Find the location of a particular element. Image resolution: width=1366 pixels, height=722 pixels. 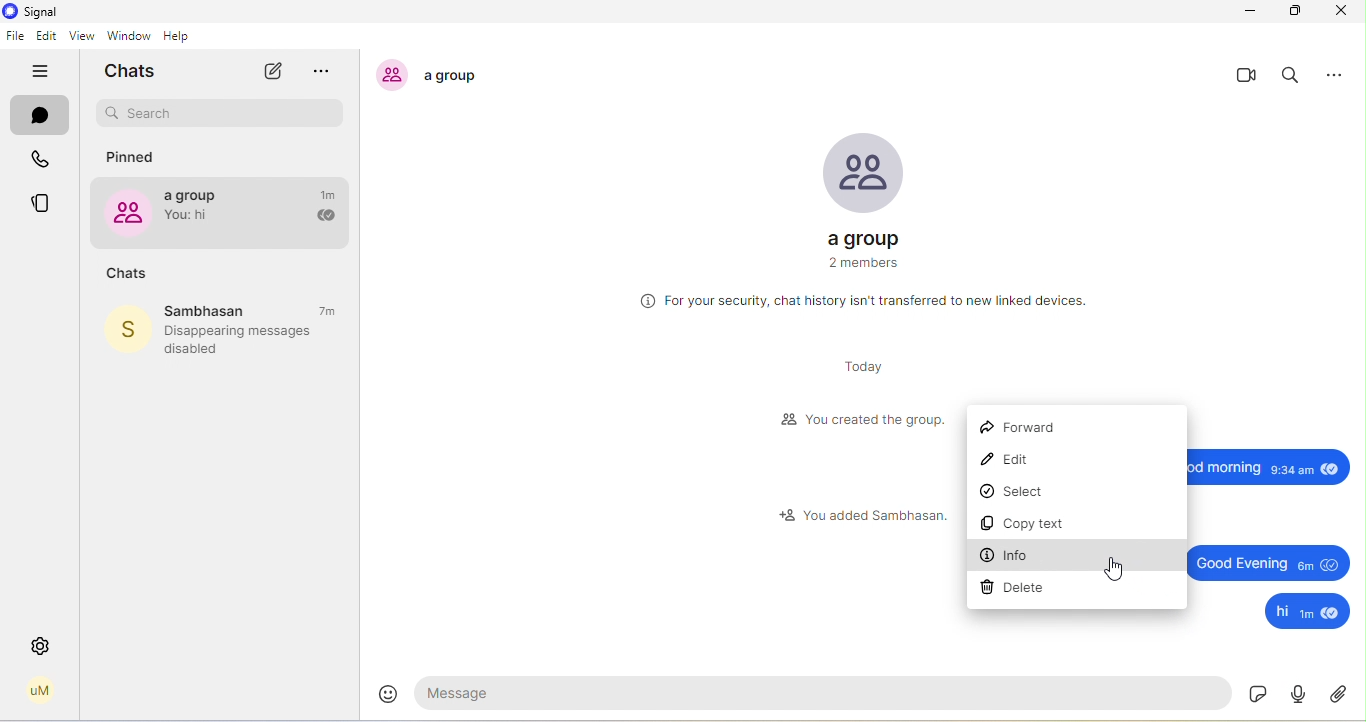

options is located at coordinates (1340, 73).